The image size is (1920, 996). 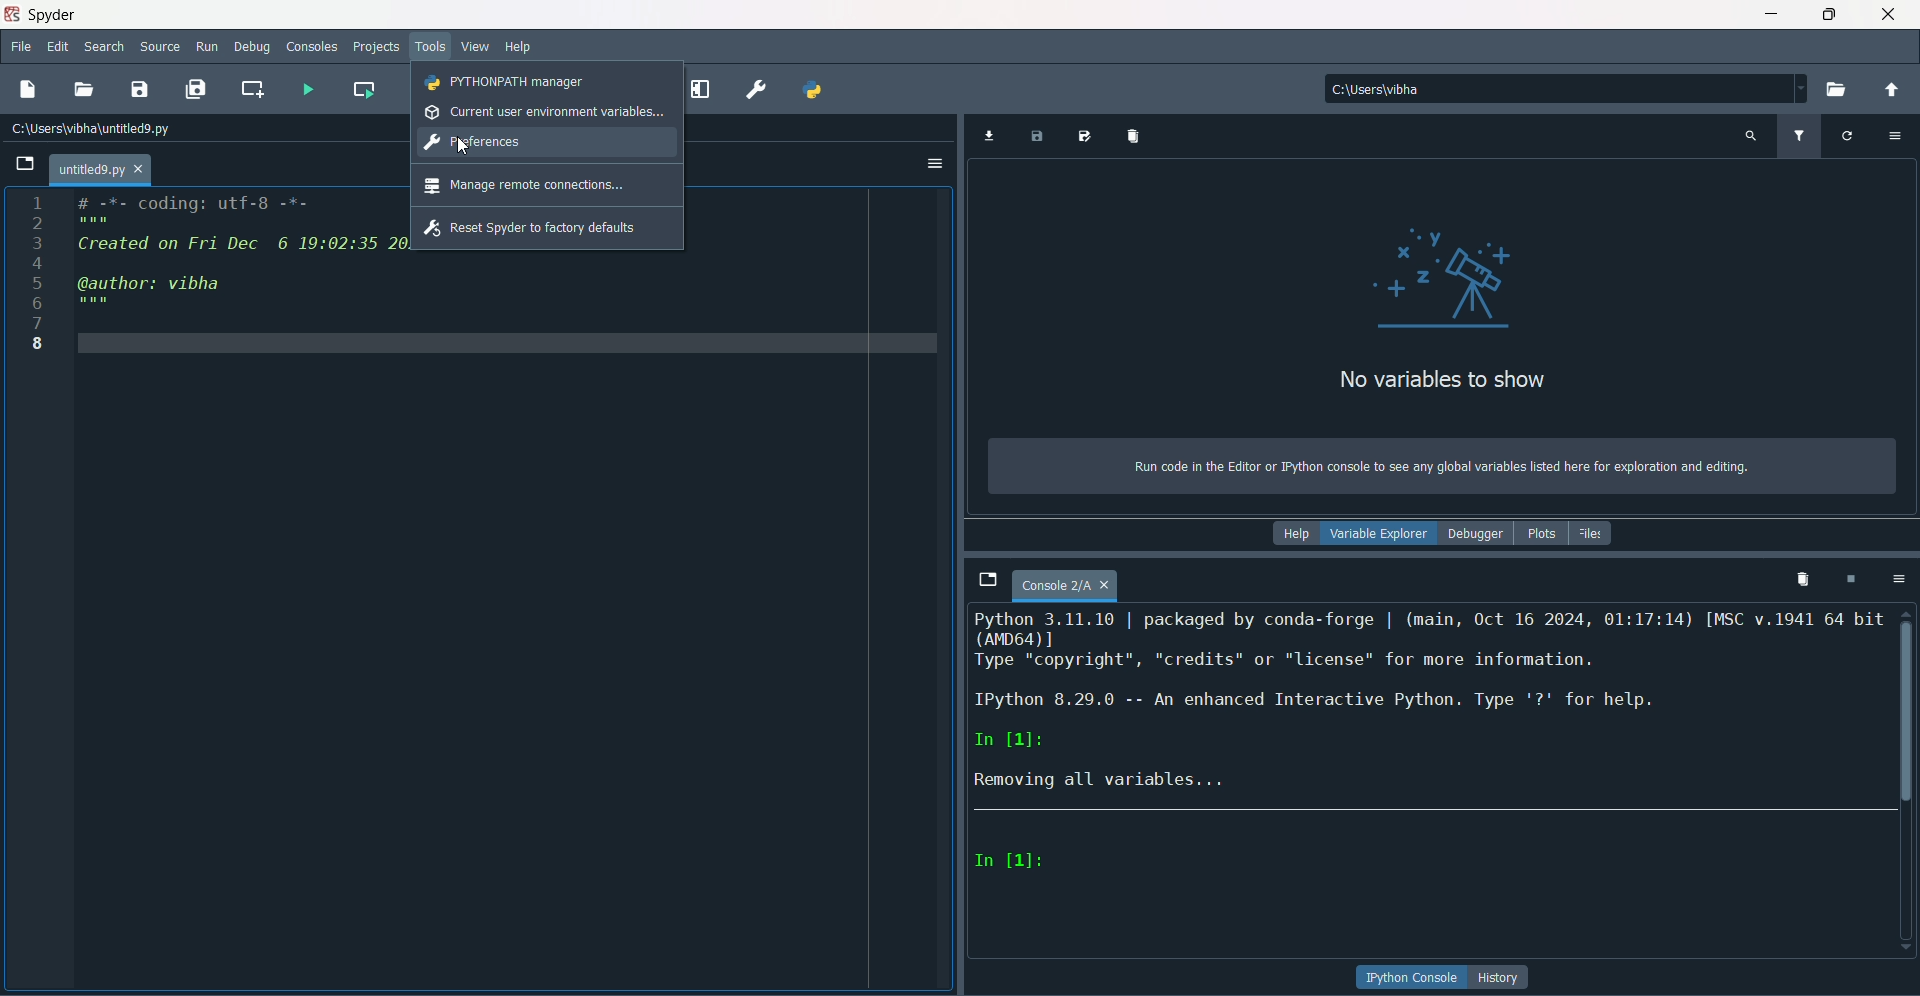 I want to click on file path, so click(x=1412, y=88).